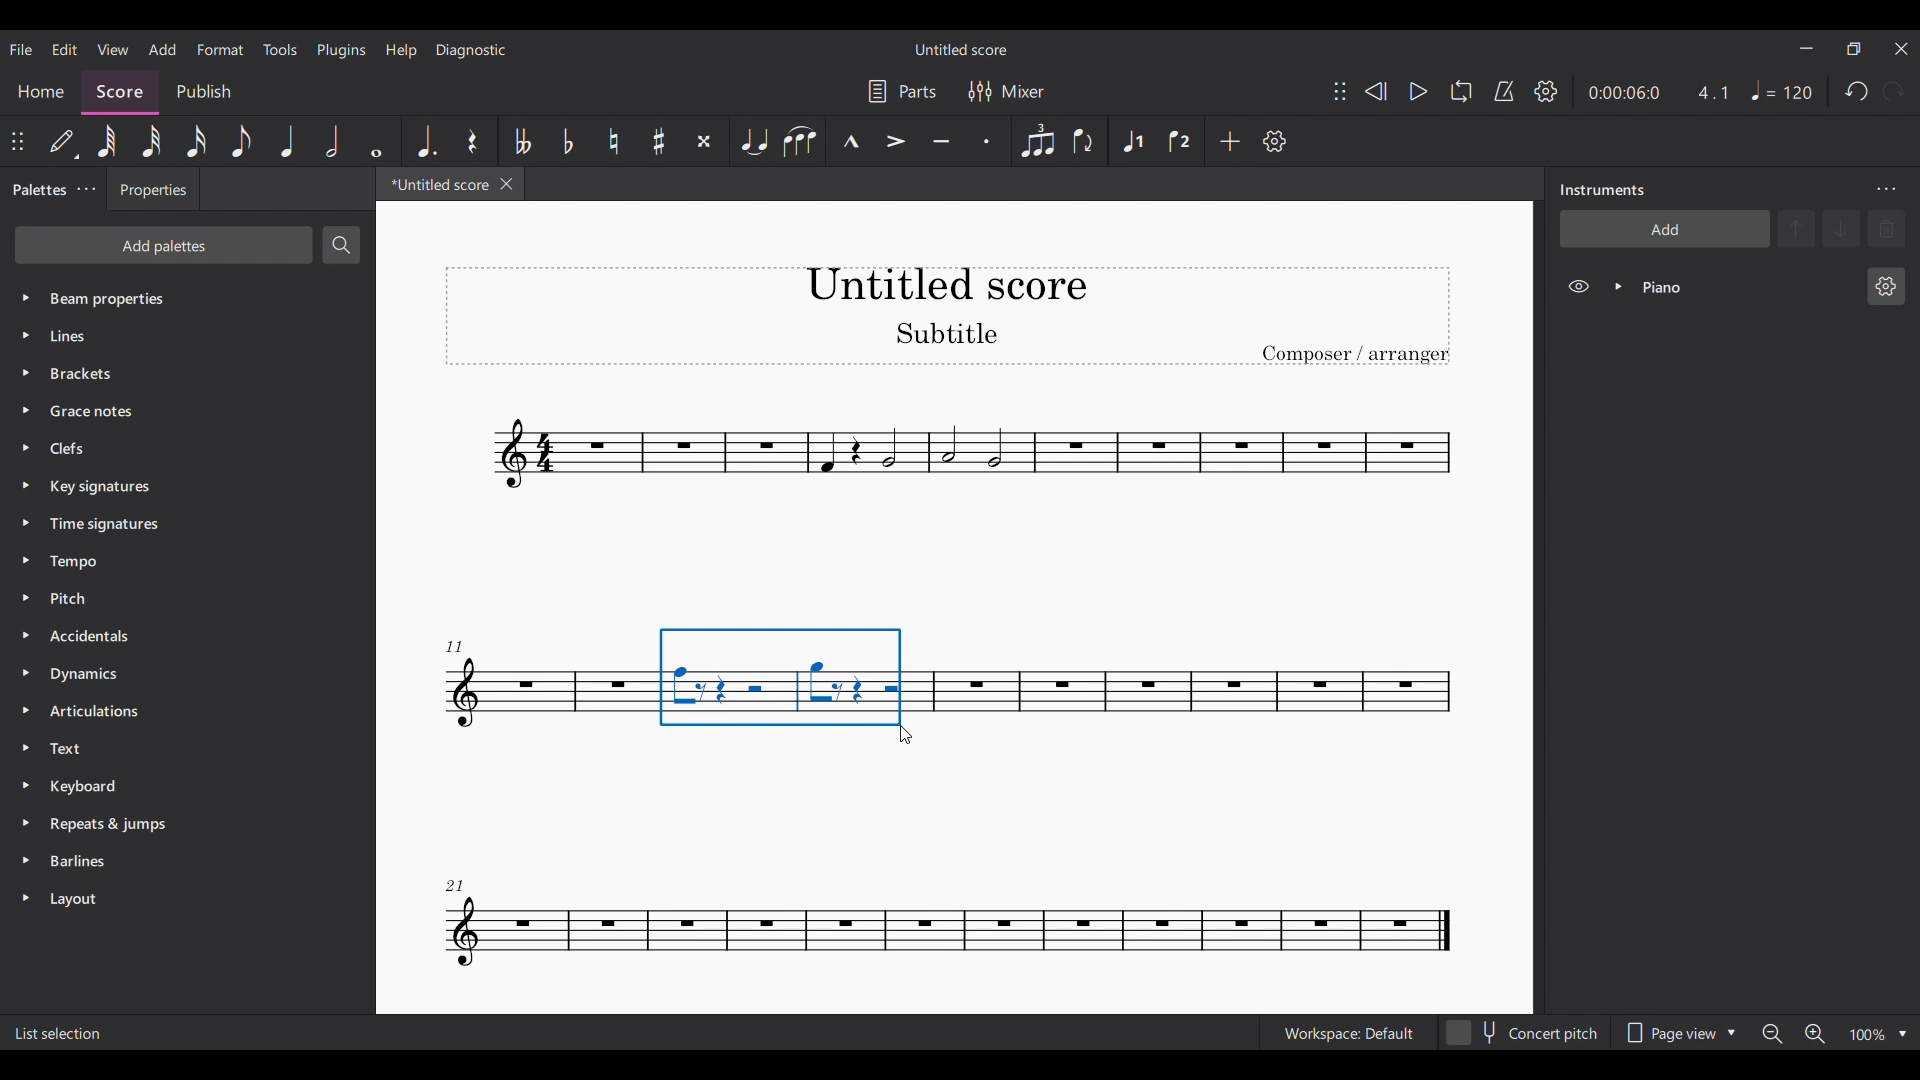 The width and height of the screenshot is (1920, 1080). What do you see at coordinates (341, 51) in the screenshot?
I see `Plugins menu` at bounding box center [341, 51].